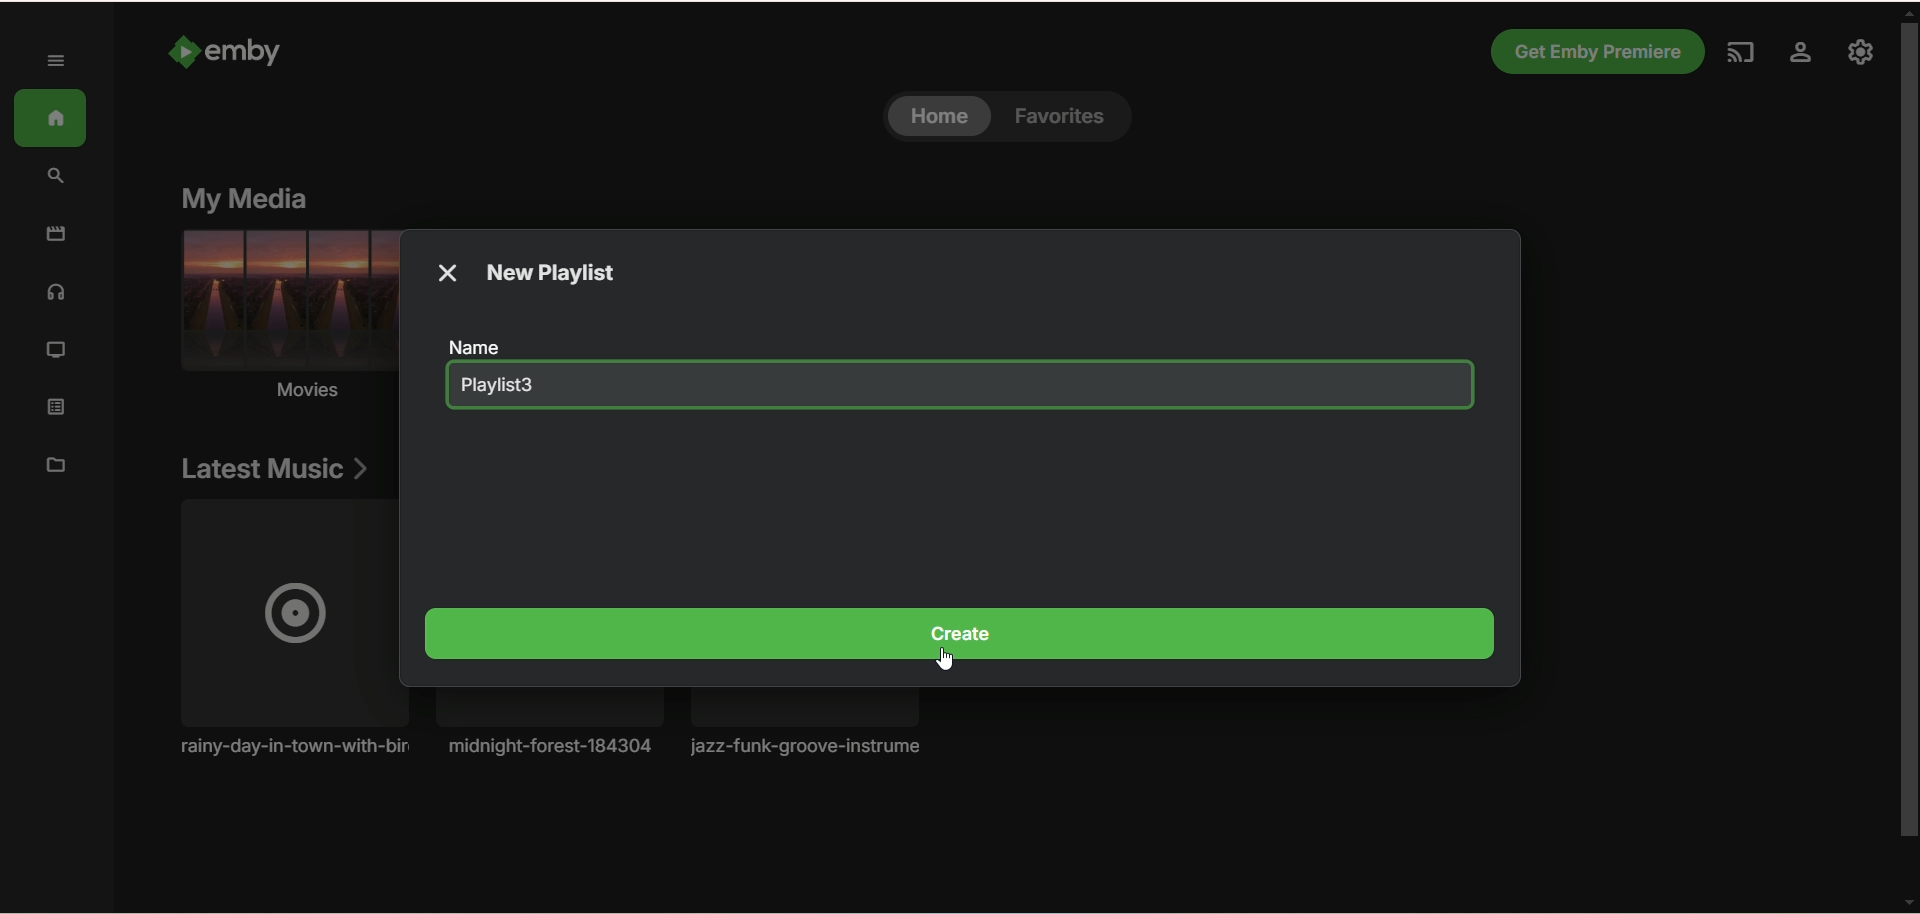 The image size is (1920, 914). What do you see at coordinates (284, 319) in the screenshot?
I see `movies` at bounding box center [284, 319].